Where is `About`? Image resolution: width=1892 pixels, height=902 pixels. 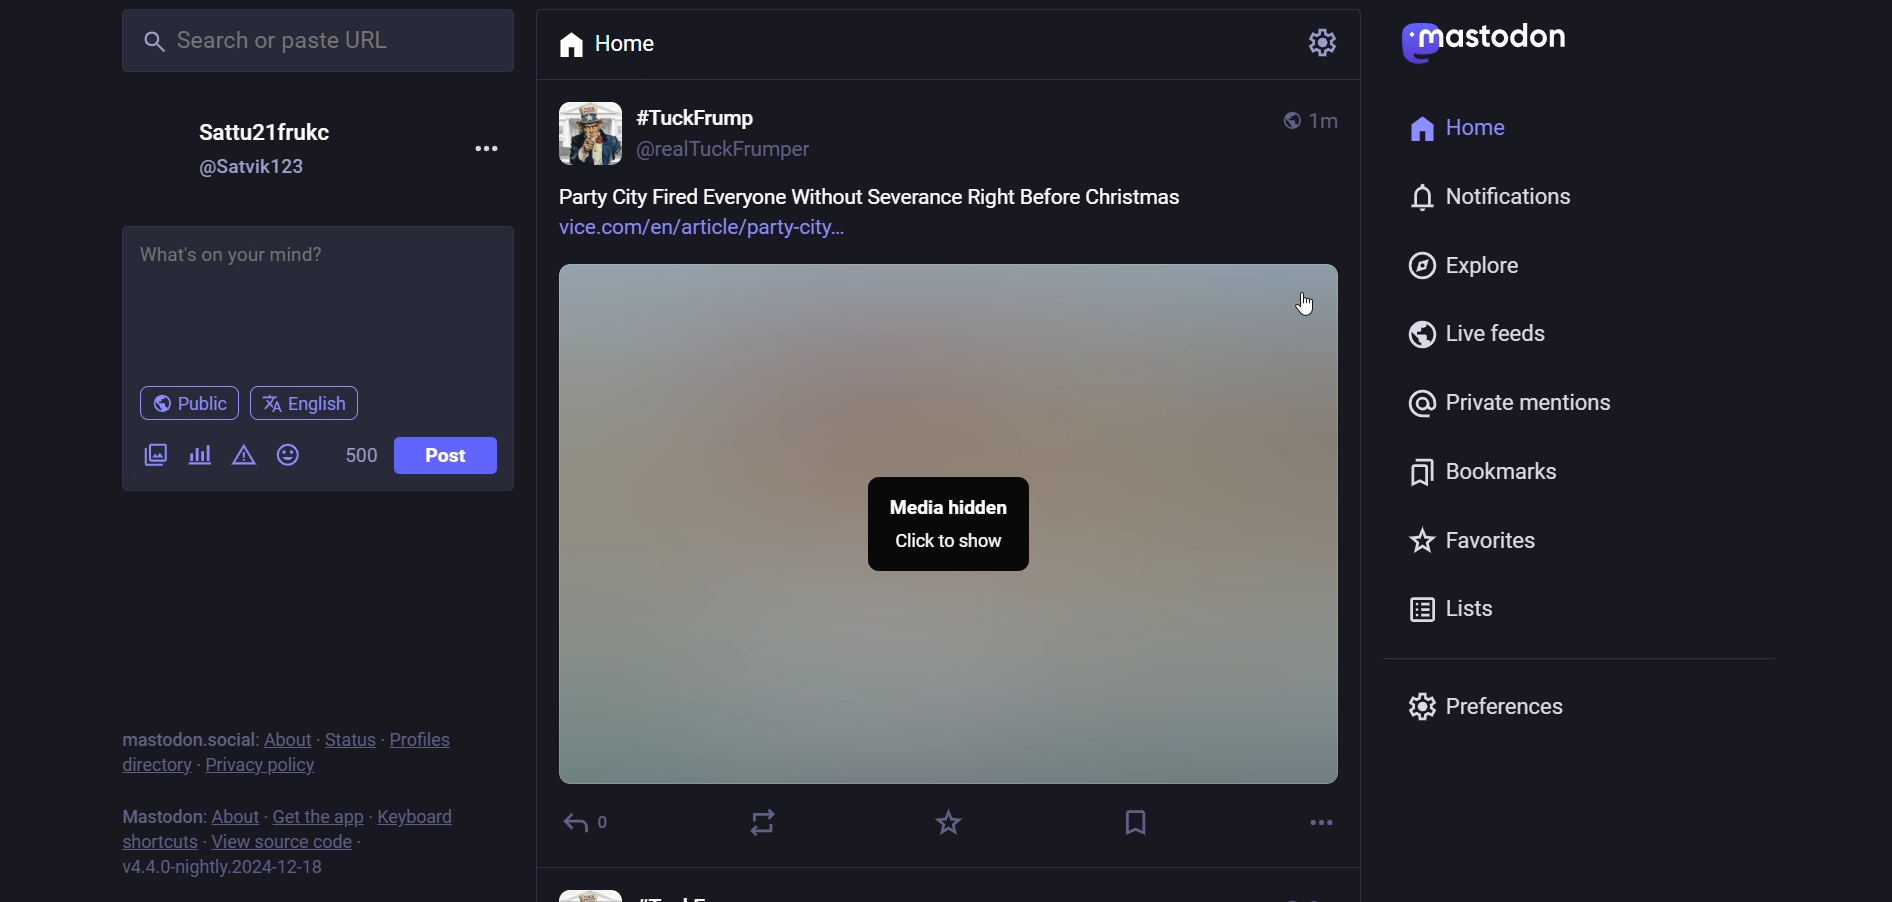
About is located at coordinates (235, 811).